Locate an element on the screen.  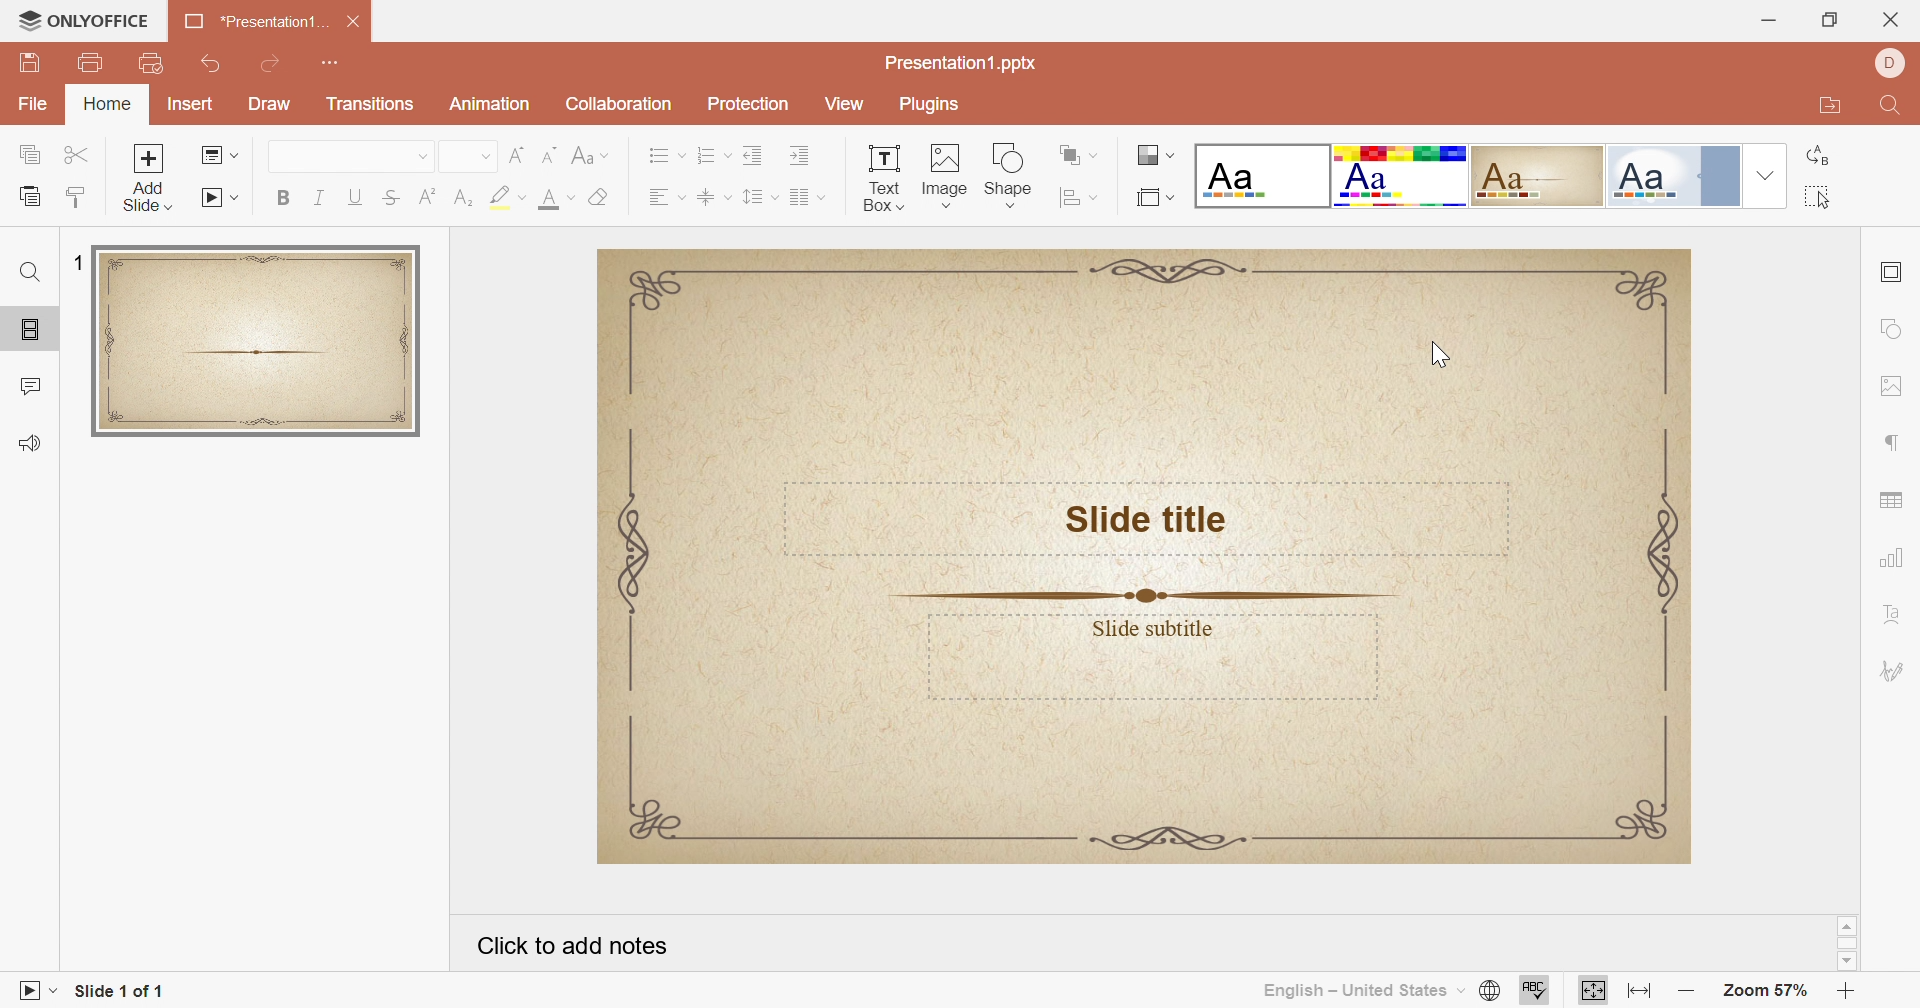
Decrease Indent is located at coordinates (755, 154).